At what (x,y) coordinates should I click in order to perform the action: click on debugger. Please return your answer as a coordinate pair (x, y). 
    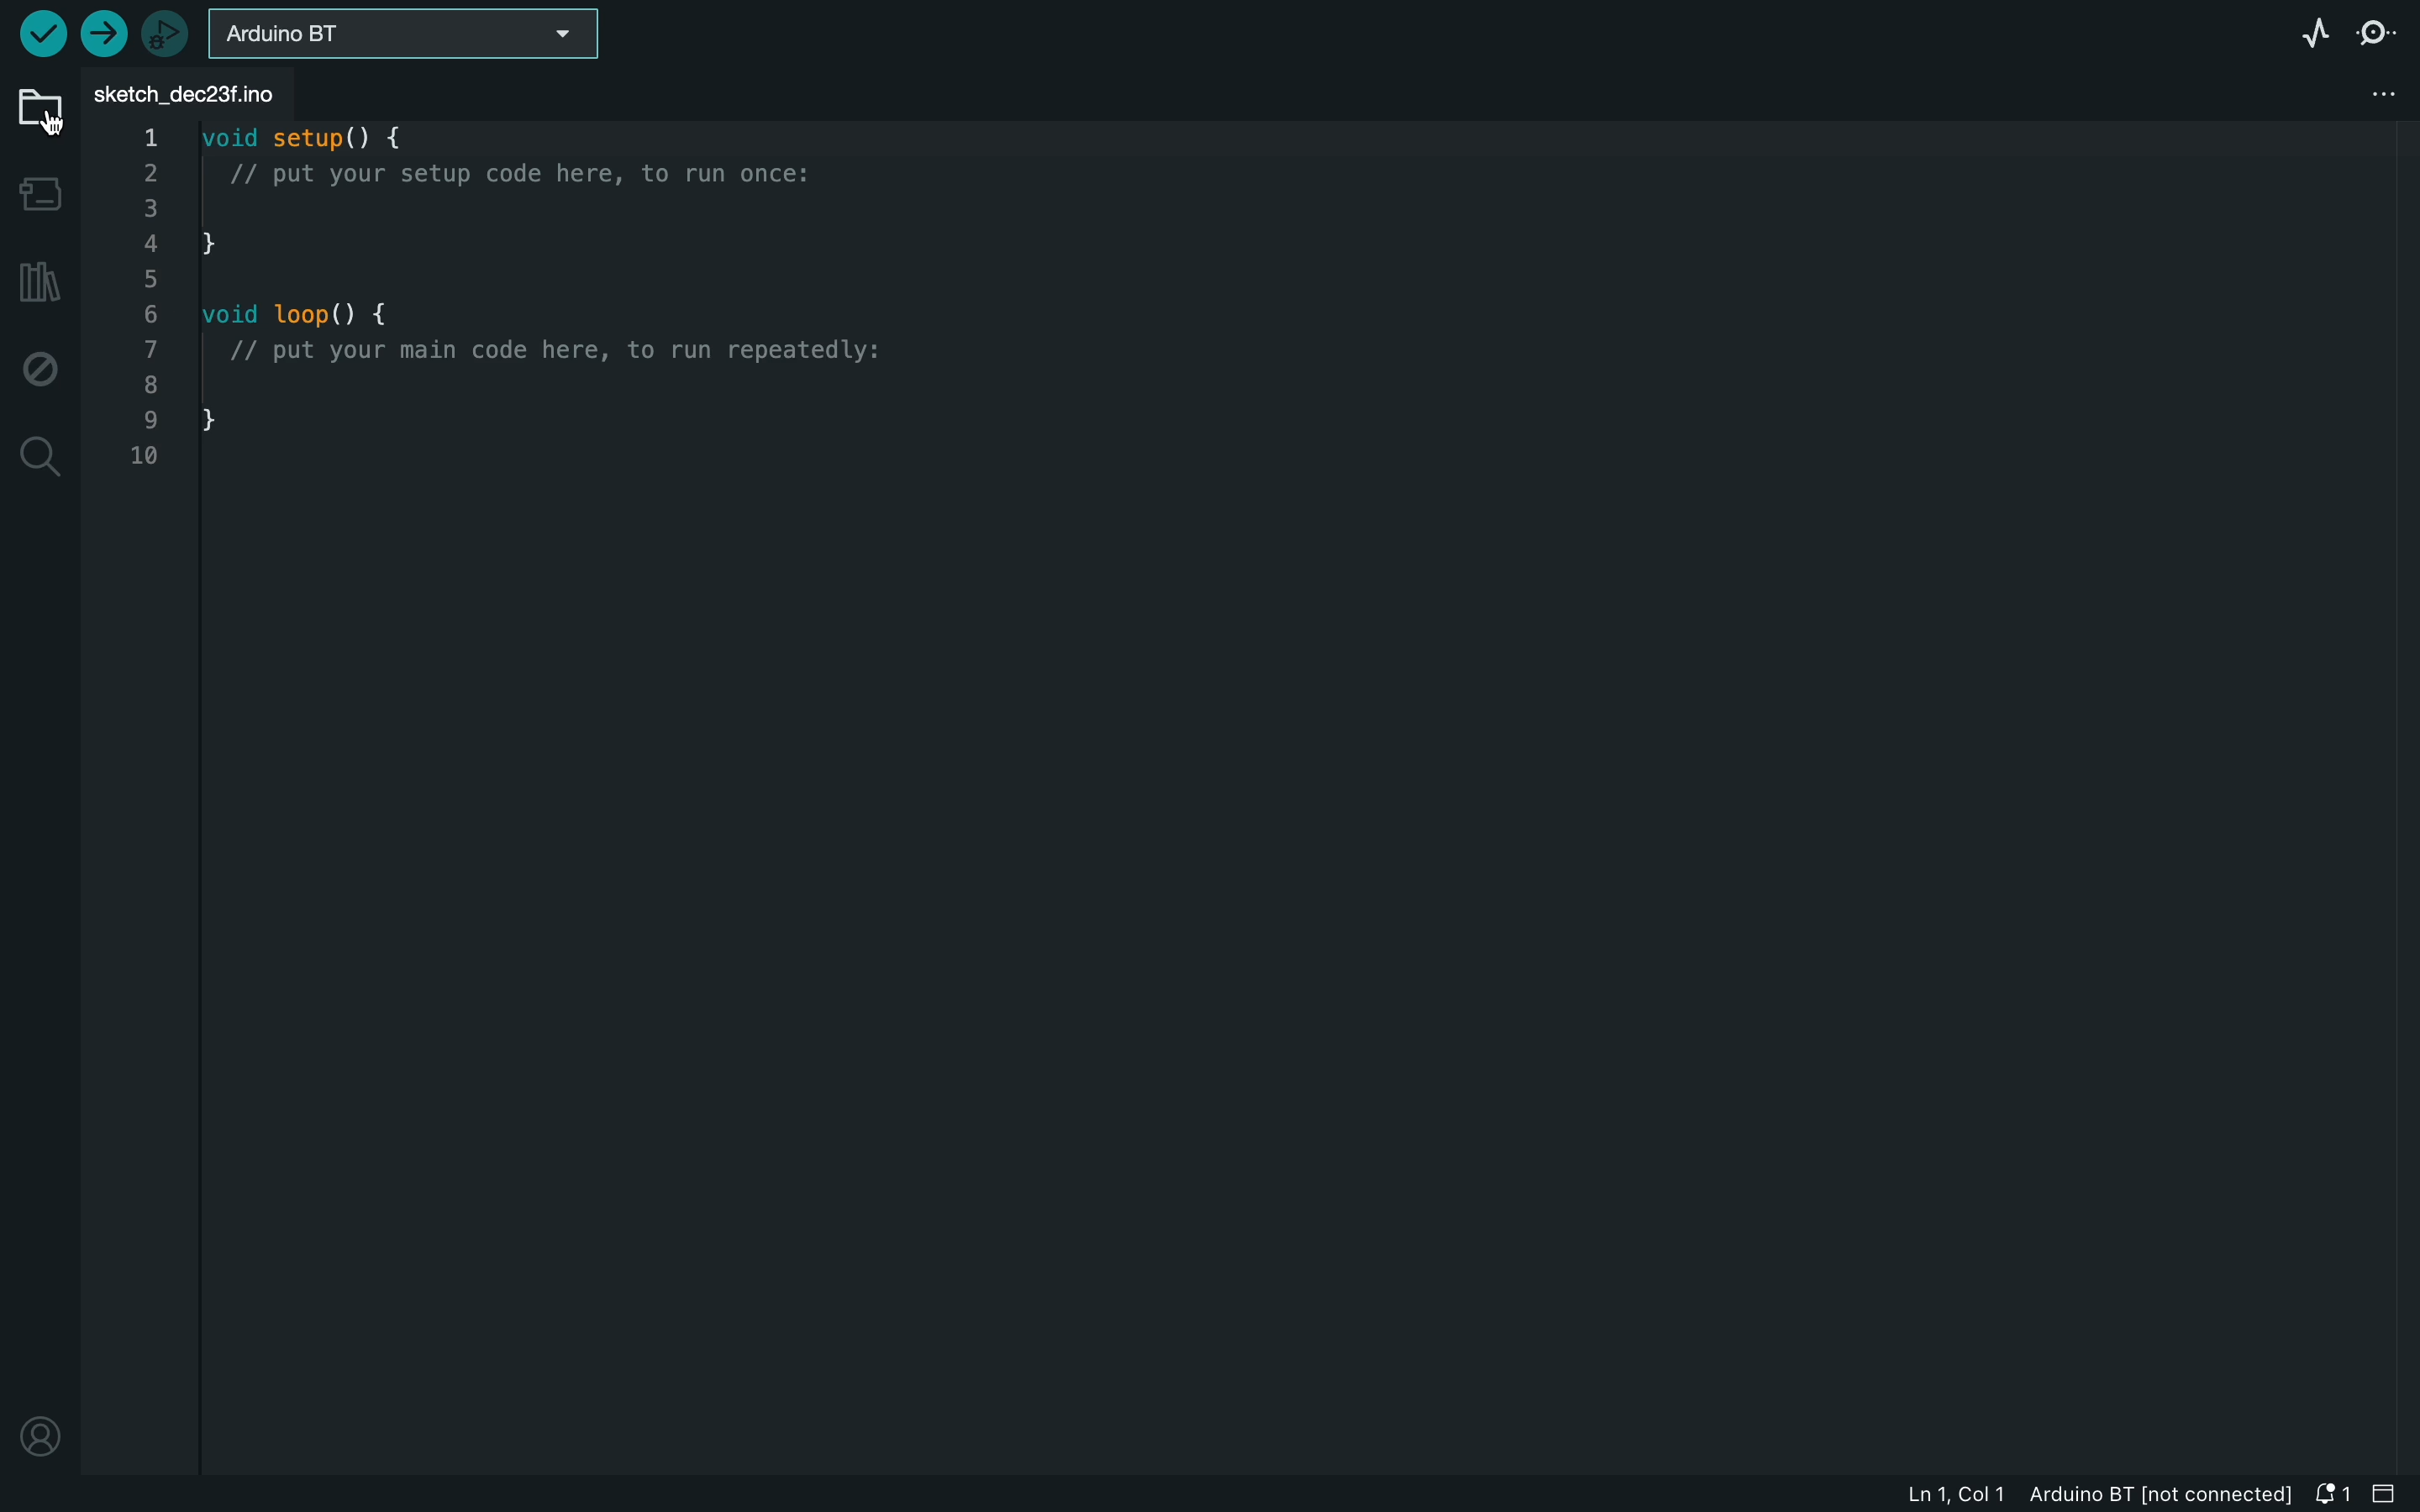
    Looking at the image, I should click on (170, 33).